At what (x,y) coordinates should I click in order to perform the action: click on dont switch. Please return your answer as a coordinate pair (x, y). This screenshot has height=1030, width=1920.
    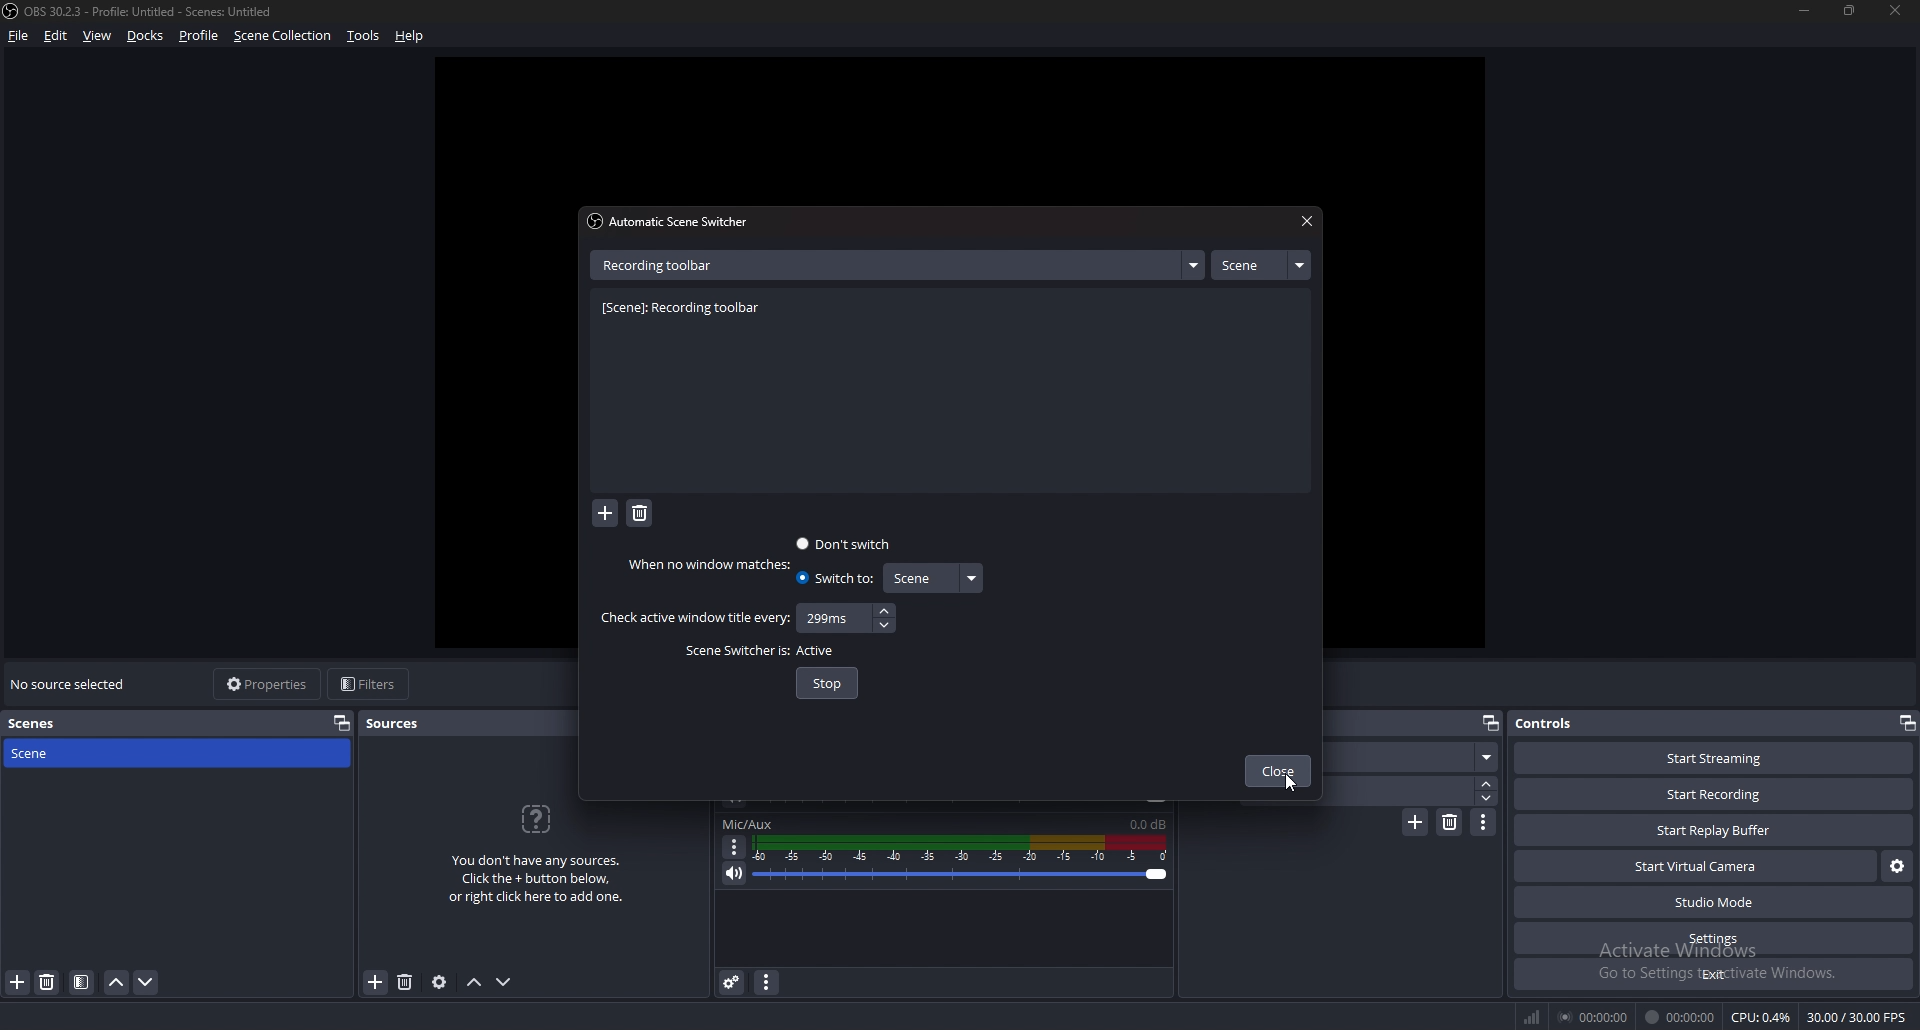
    Looking at the image, I should click on (846, 543).